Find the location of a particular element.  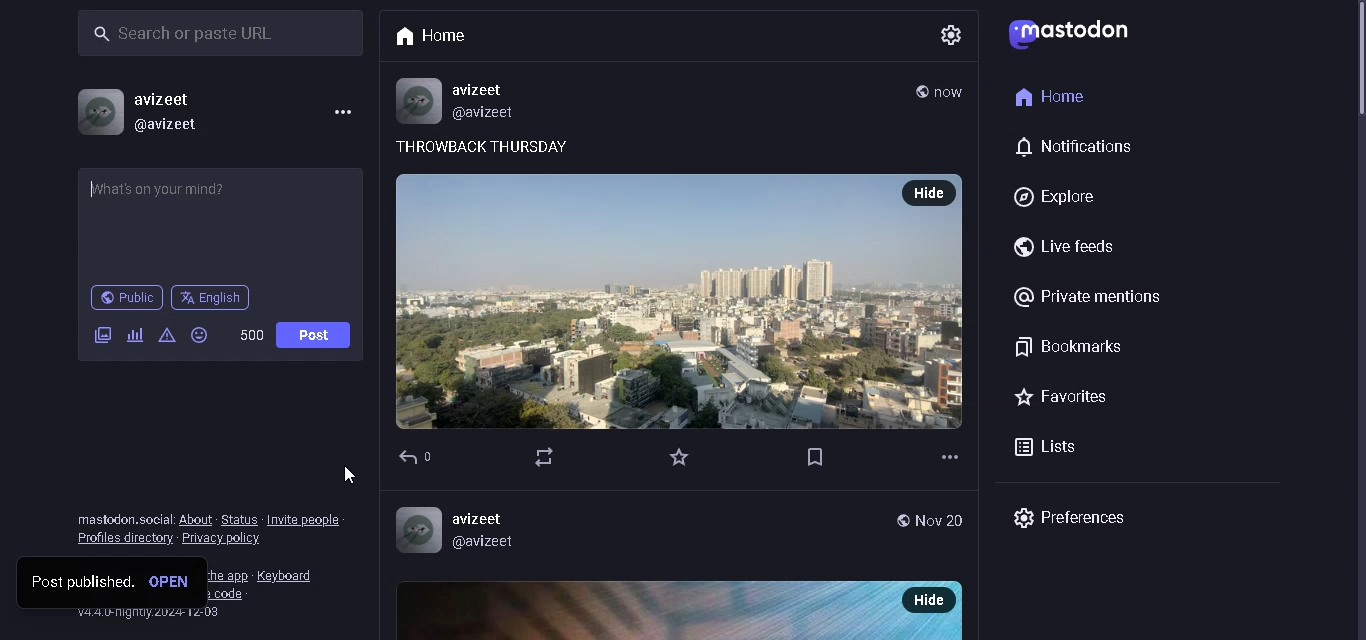

Back is located at coordinates (416, 460).